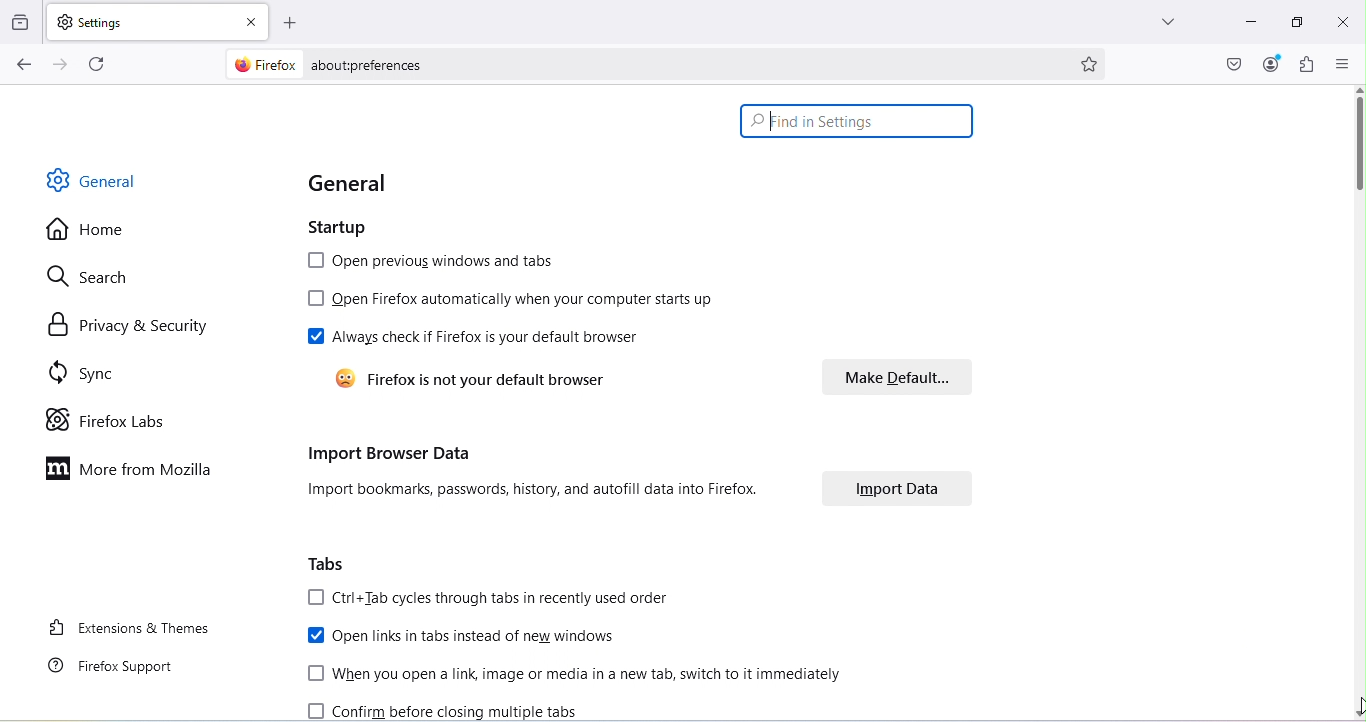 The height and width of the screenshot is (722, 1366). I want to click on Confirm before closing multiple tabs, so click(442, 711).